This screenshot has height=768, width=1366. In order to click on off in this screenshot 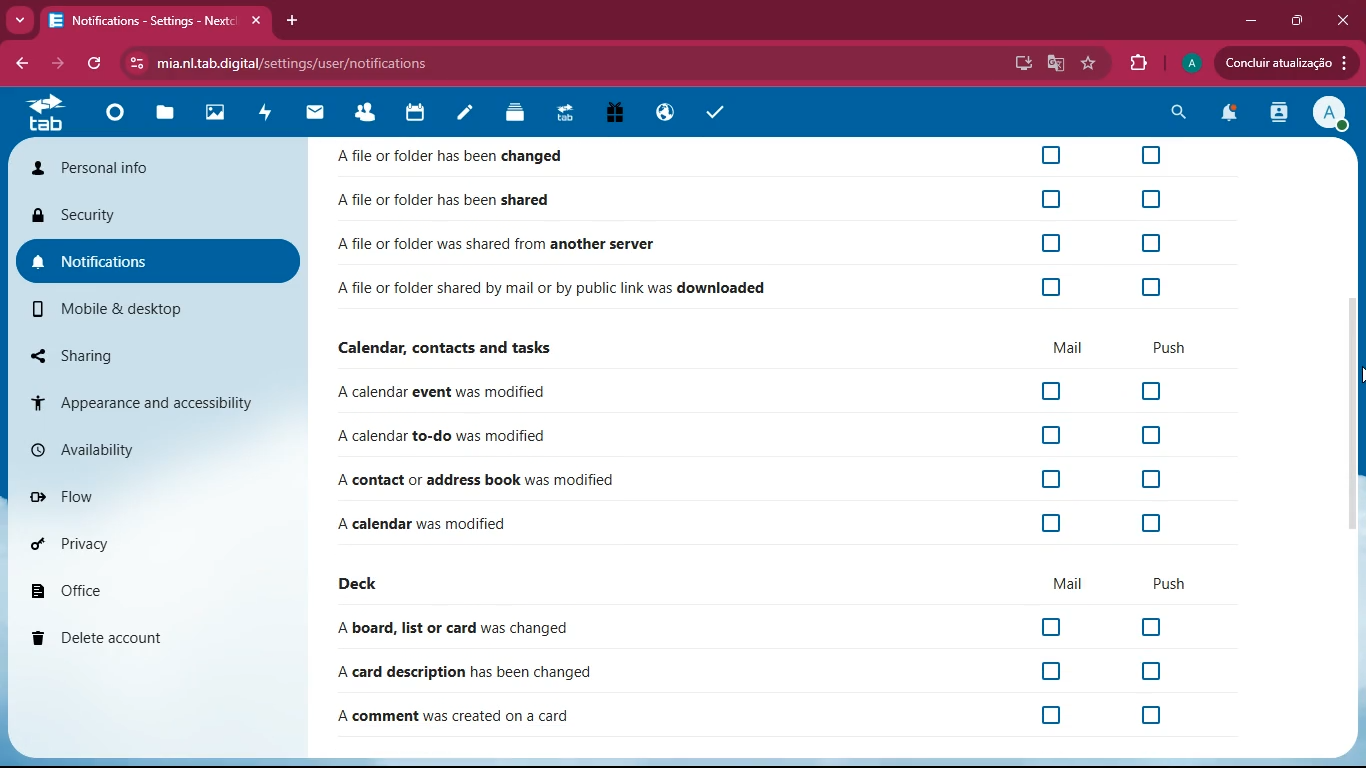, I will do `click(1159, 393)`.